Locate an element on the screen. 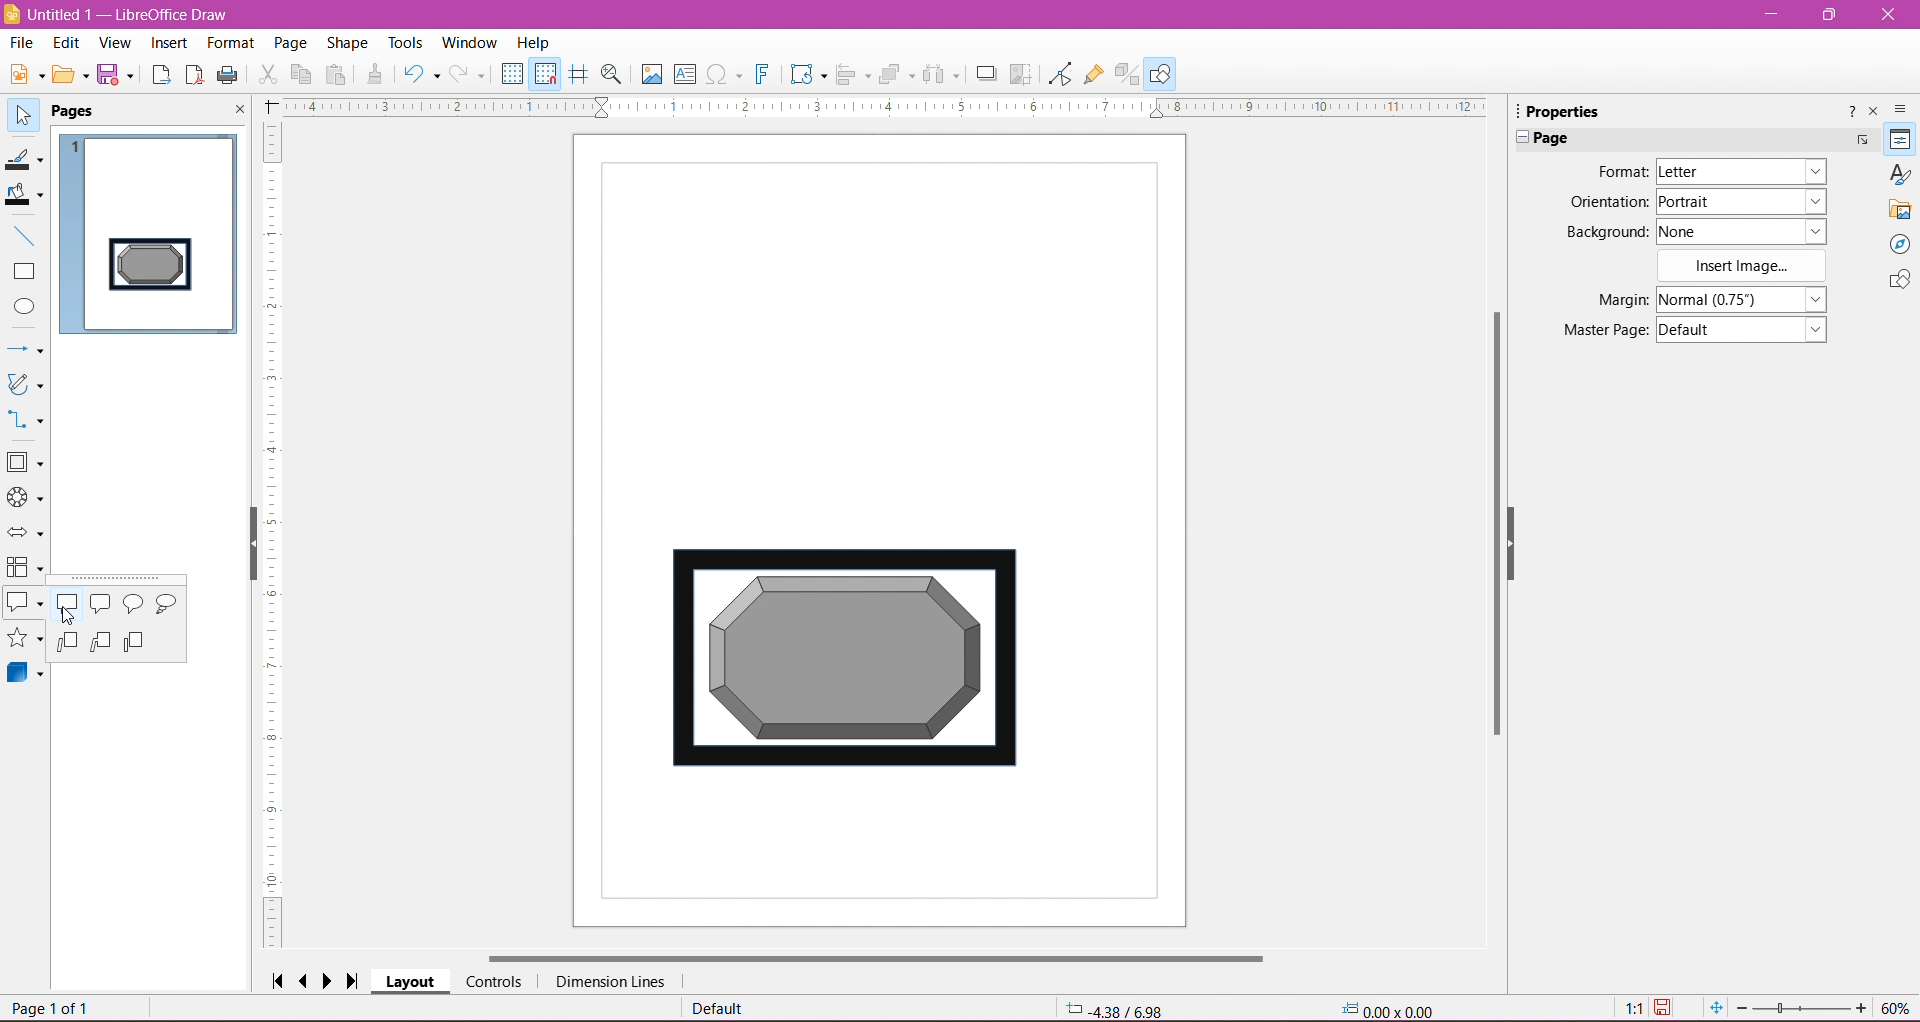 Image resolution: width=1920 pixels, height=1022 pixels. 0.00x0.00 is located at coordinates (1393, 1009).